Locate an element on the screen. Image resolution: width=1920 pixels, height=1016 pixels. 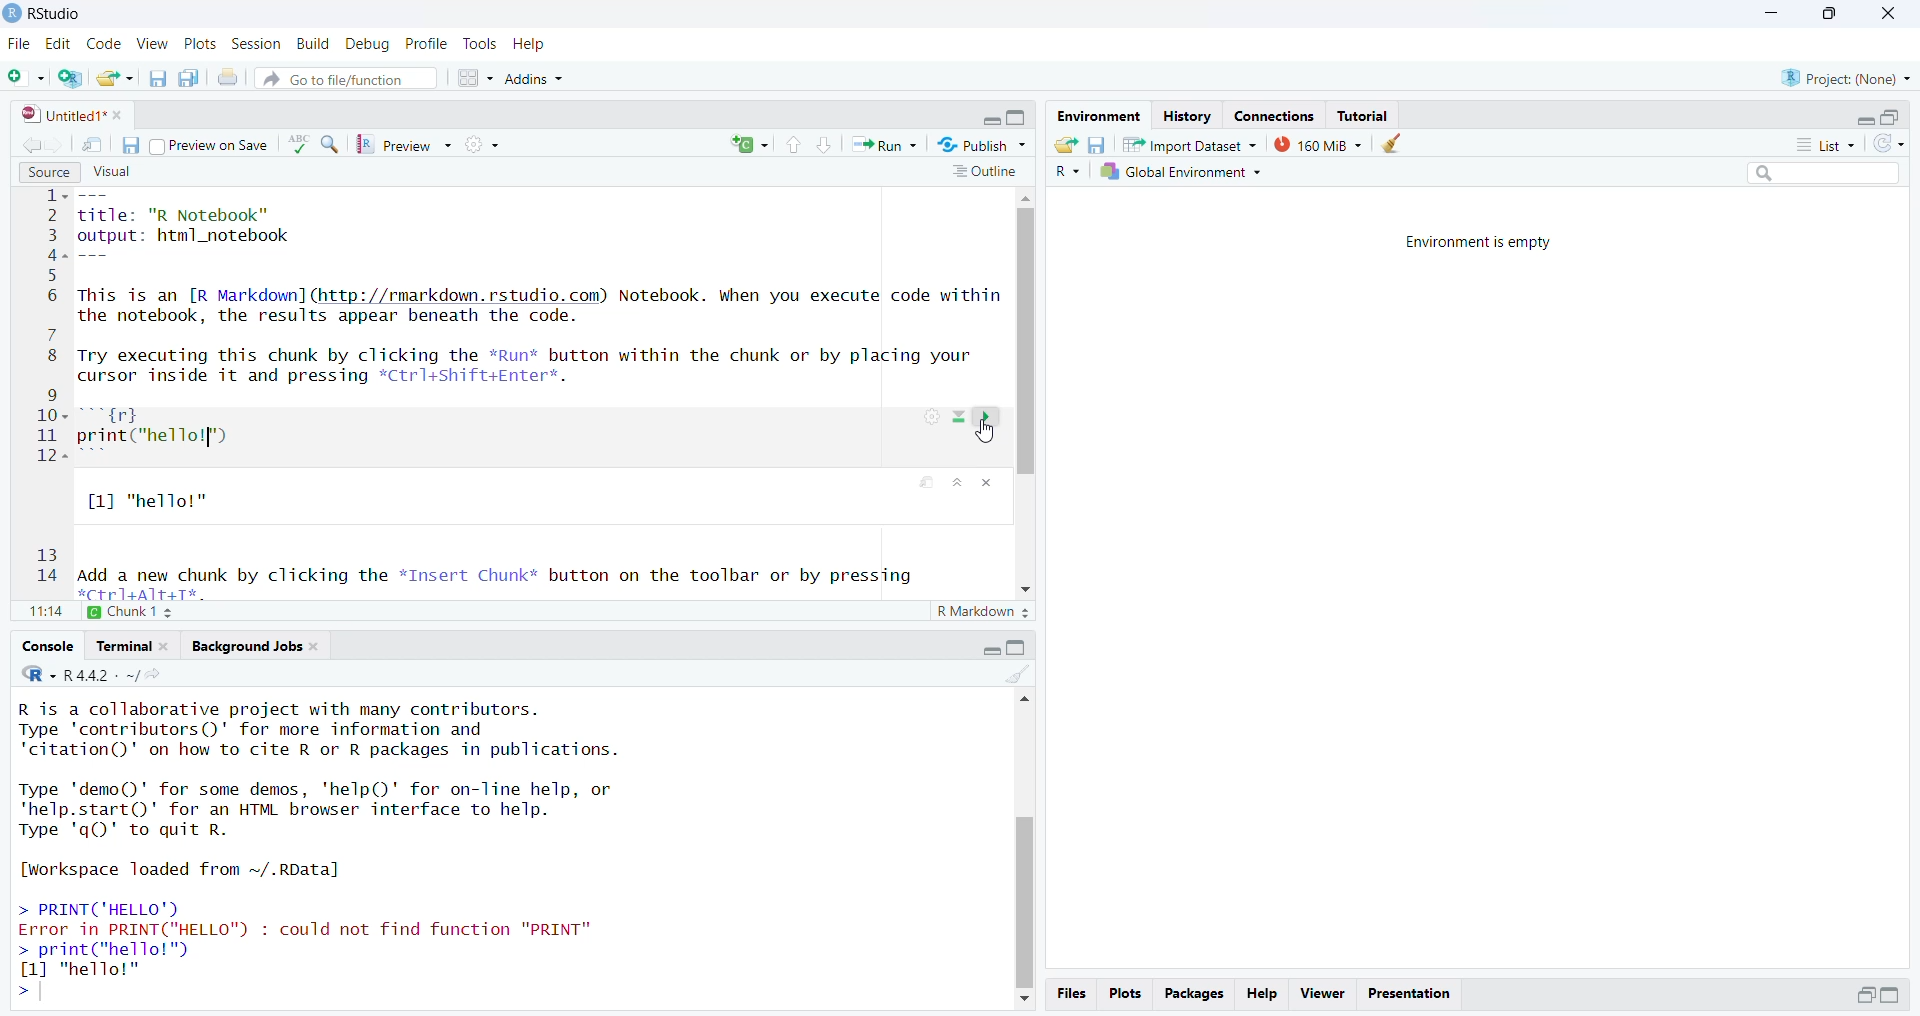
R markdown is located at coordinates (985, 614).